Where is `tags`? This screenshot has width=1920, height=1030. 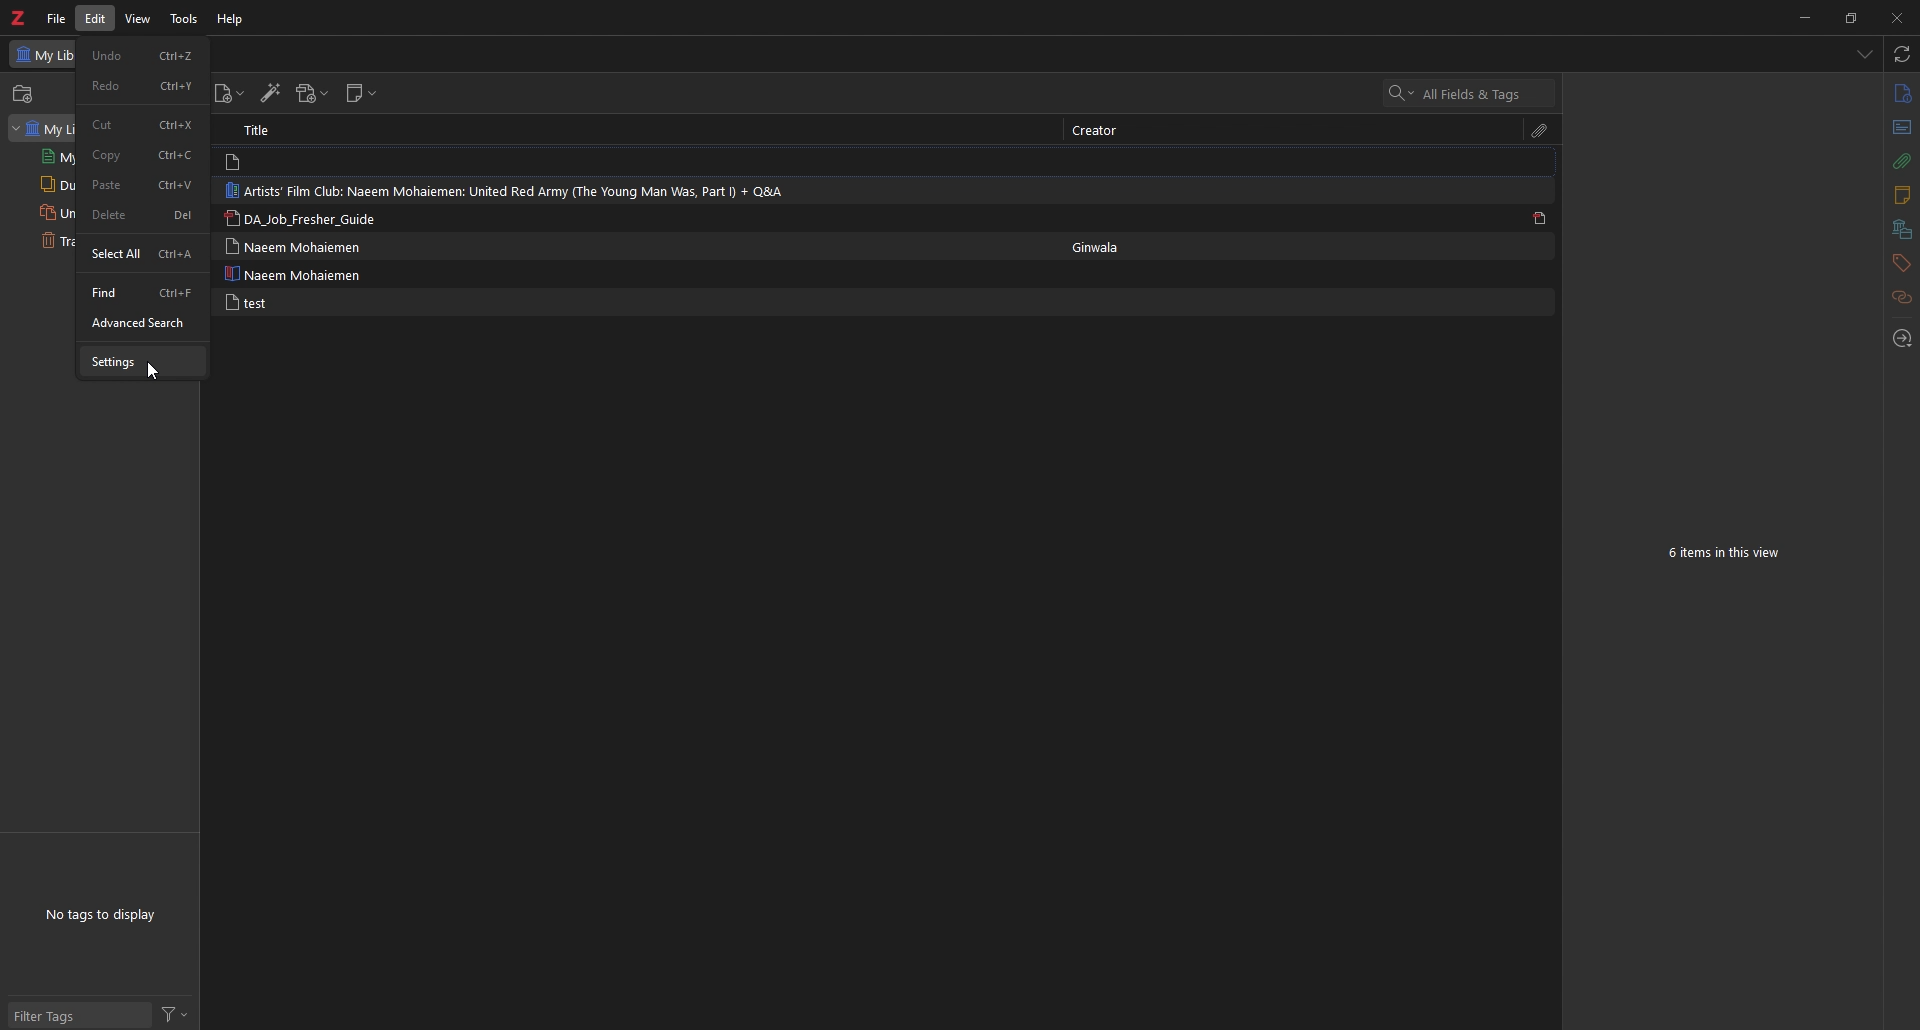
tags is located at coordinates (1900, 263).